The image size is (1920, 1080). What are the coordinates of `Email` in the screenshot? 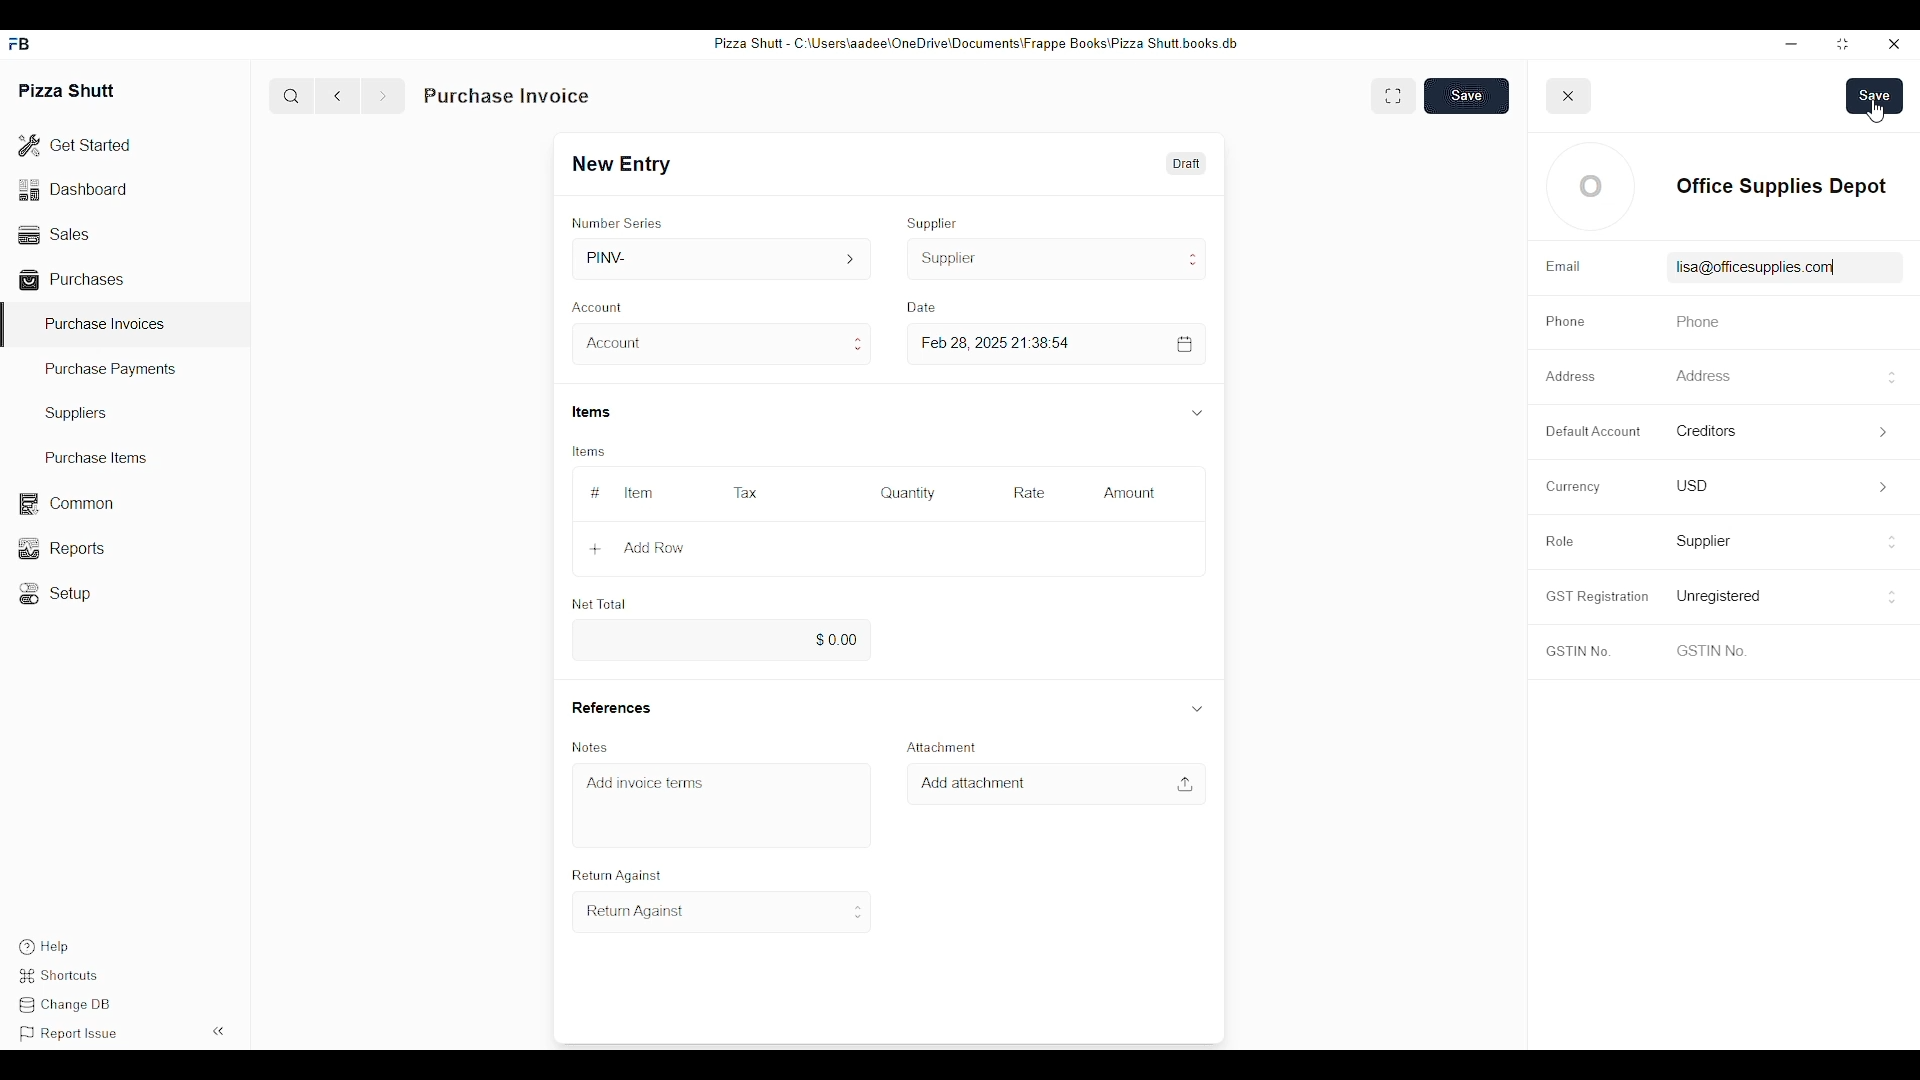 It's located at (1563, 267).